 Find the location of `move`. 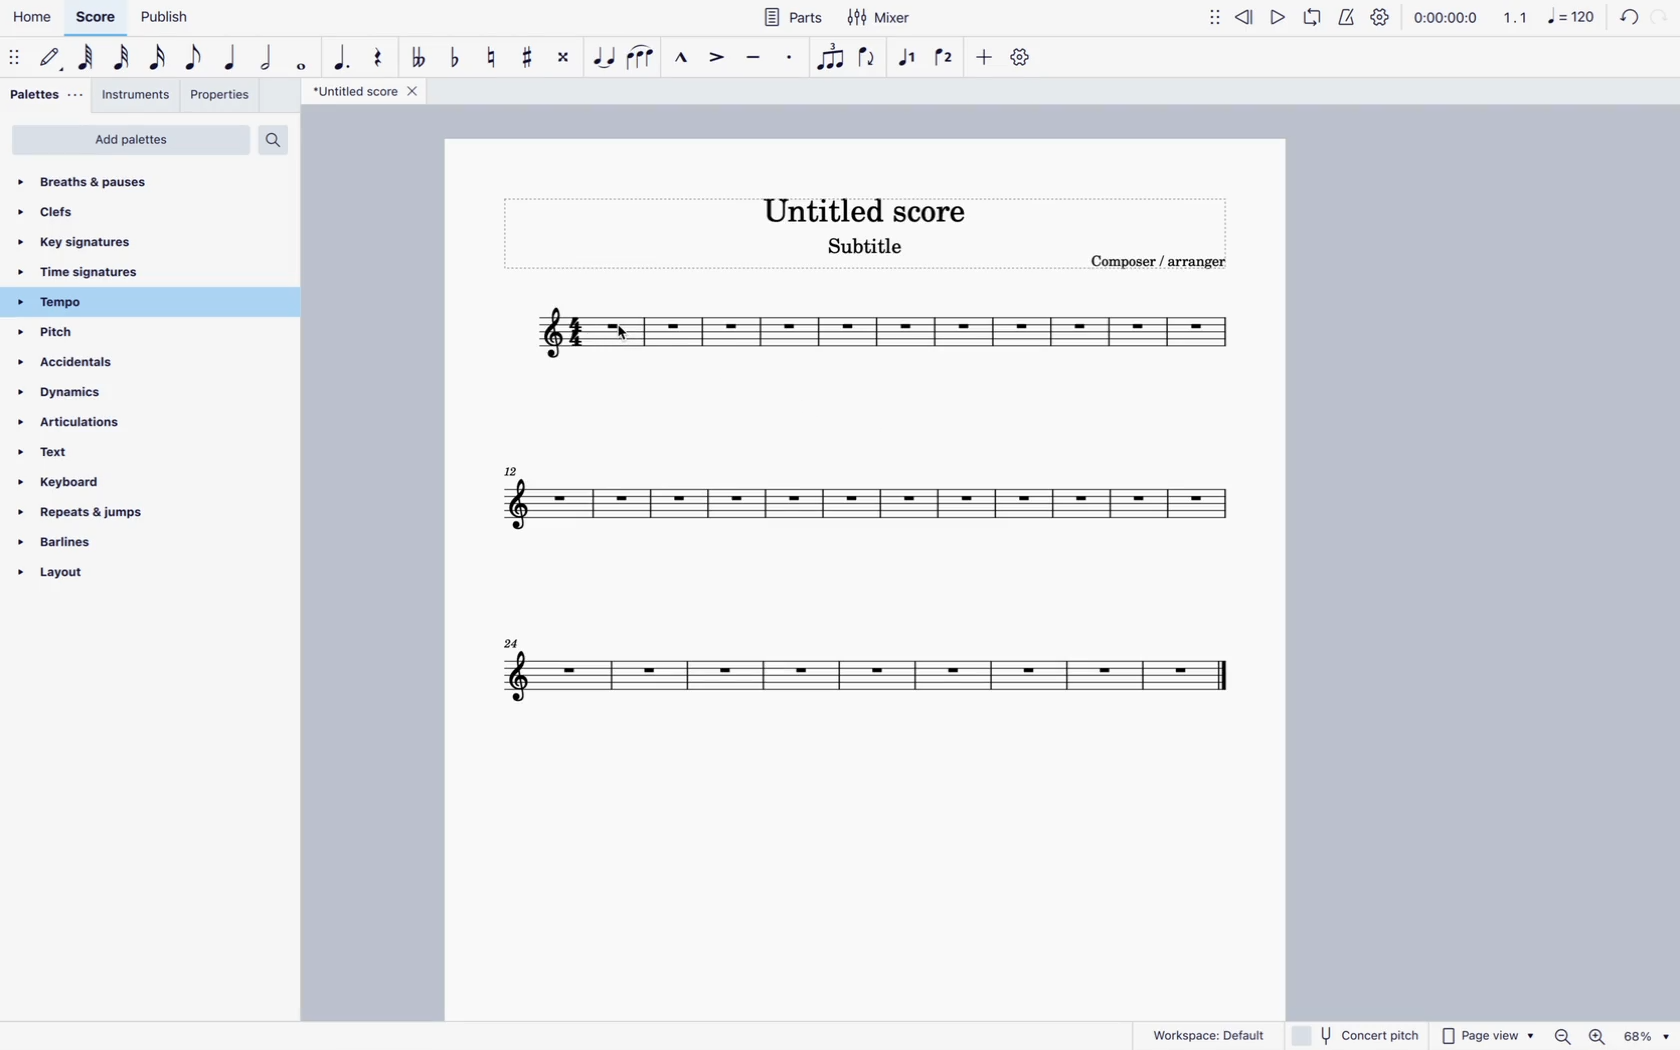

move is located at coordinates (1211, 17).